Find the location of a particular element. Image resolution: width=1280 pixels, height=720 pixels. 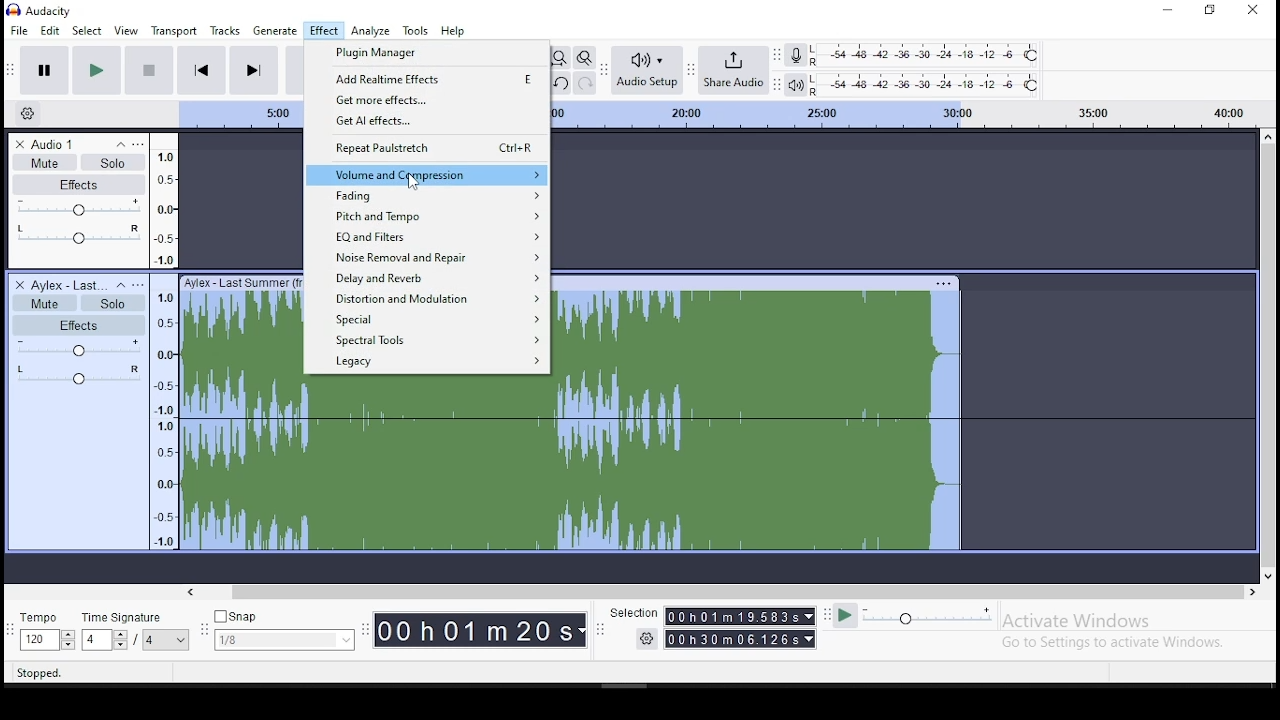

audio track is located at coordinates (765, 324).